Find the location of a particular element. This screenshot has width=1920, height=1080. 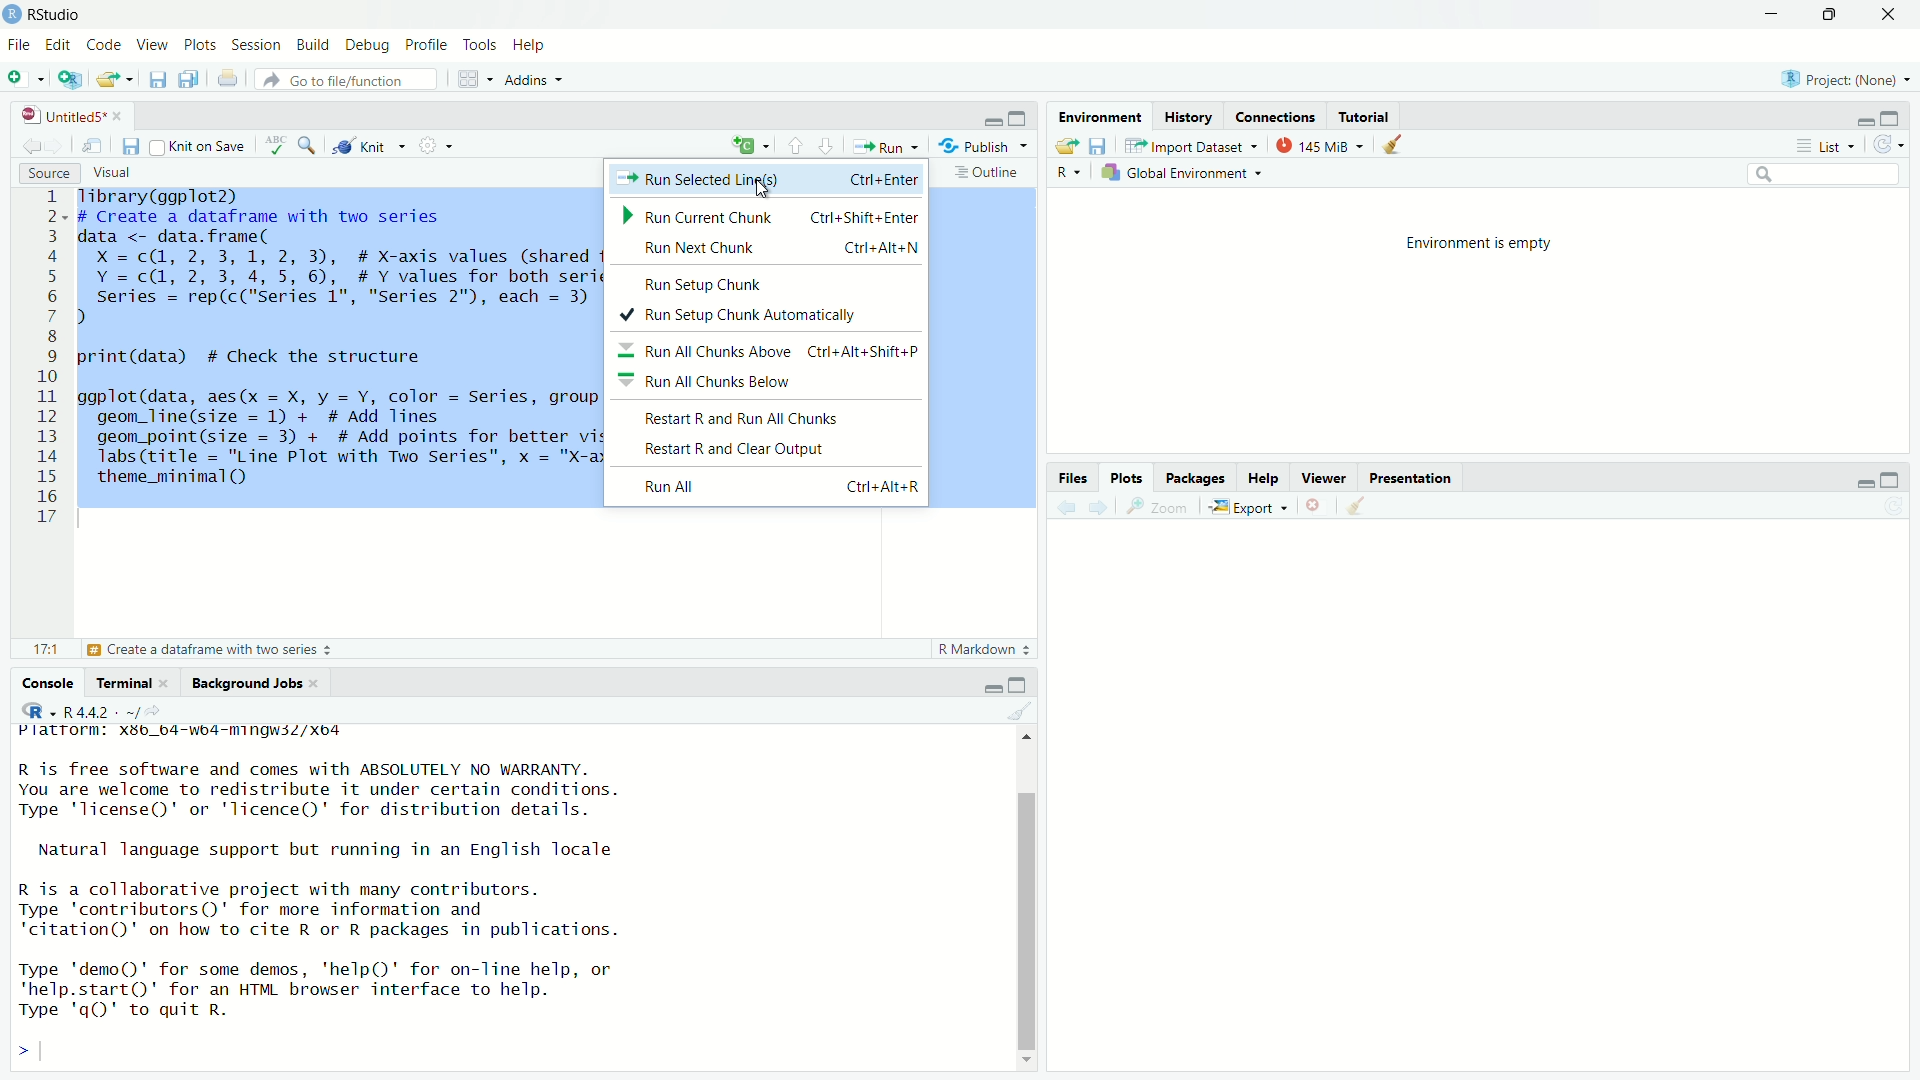

Plots is located at coordinates (1130, 479).